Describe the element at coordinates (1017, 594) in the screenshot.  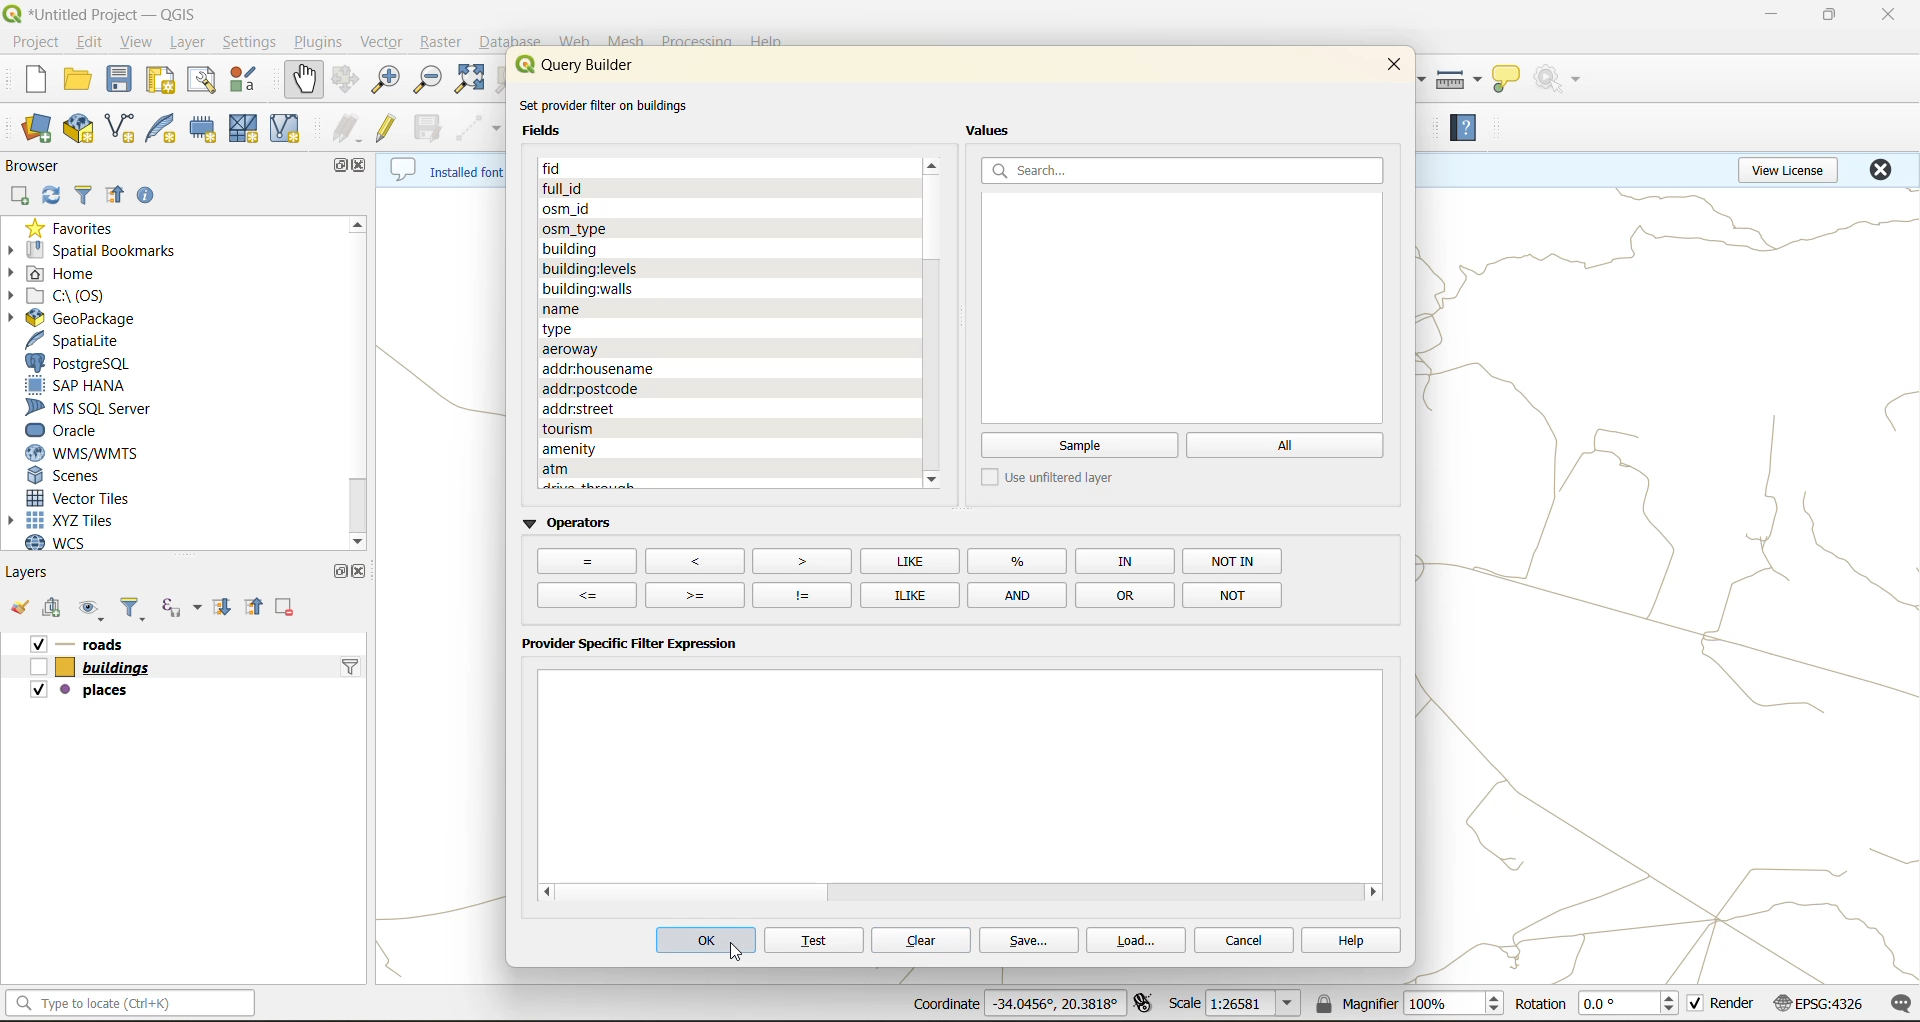
I see `opertators` at that location.